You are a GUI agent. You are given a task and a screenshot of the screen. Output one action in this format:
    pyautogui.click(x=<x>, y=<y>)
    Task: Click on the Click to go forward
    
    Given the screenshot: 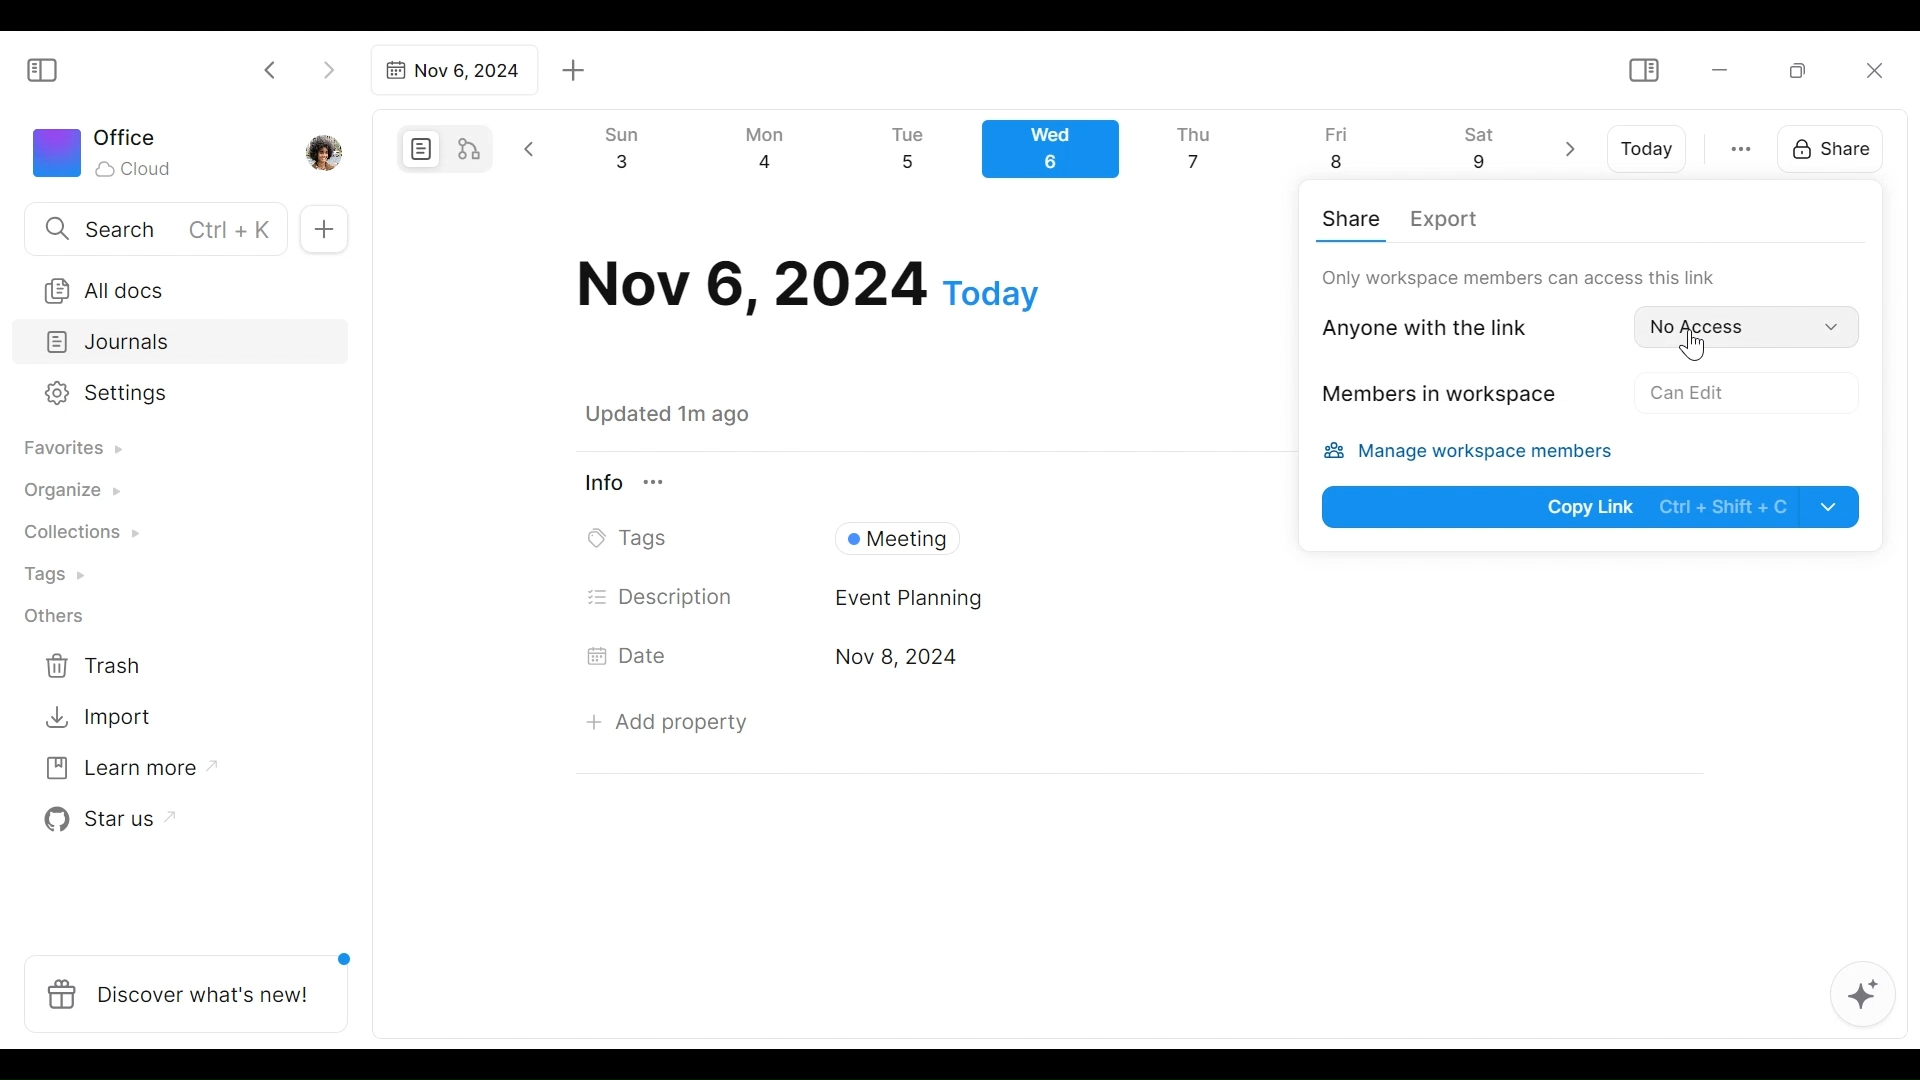 What is the action you would take?
    pyautogui.click(x=328, y=68)
    